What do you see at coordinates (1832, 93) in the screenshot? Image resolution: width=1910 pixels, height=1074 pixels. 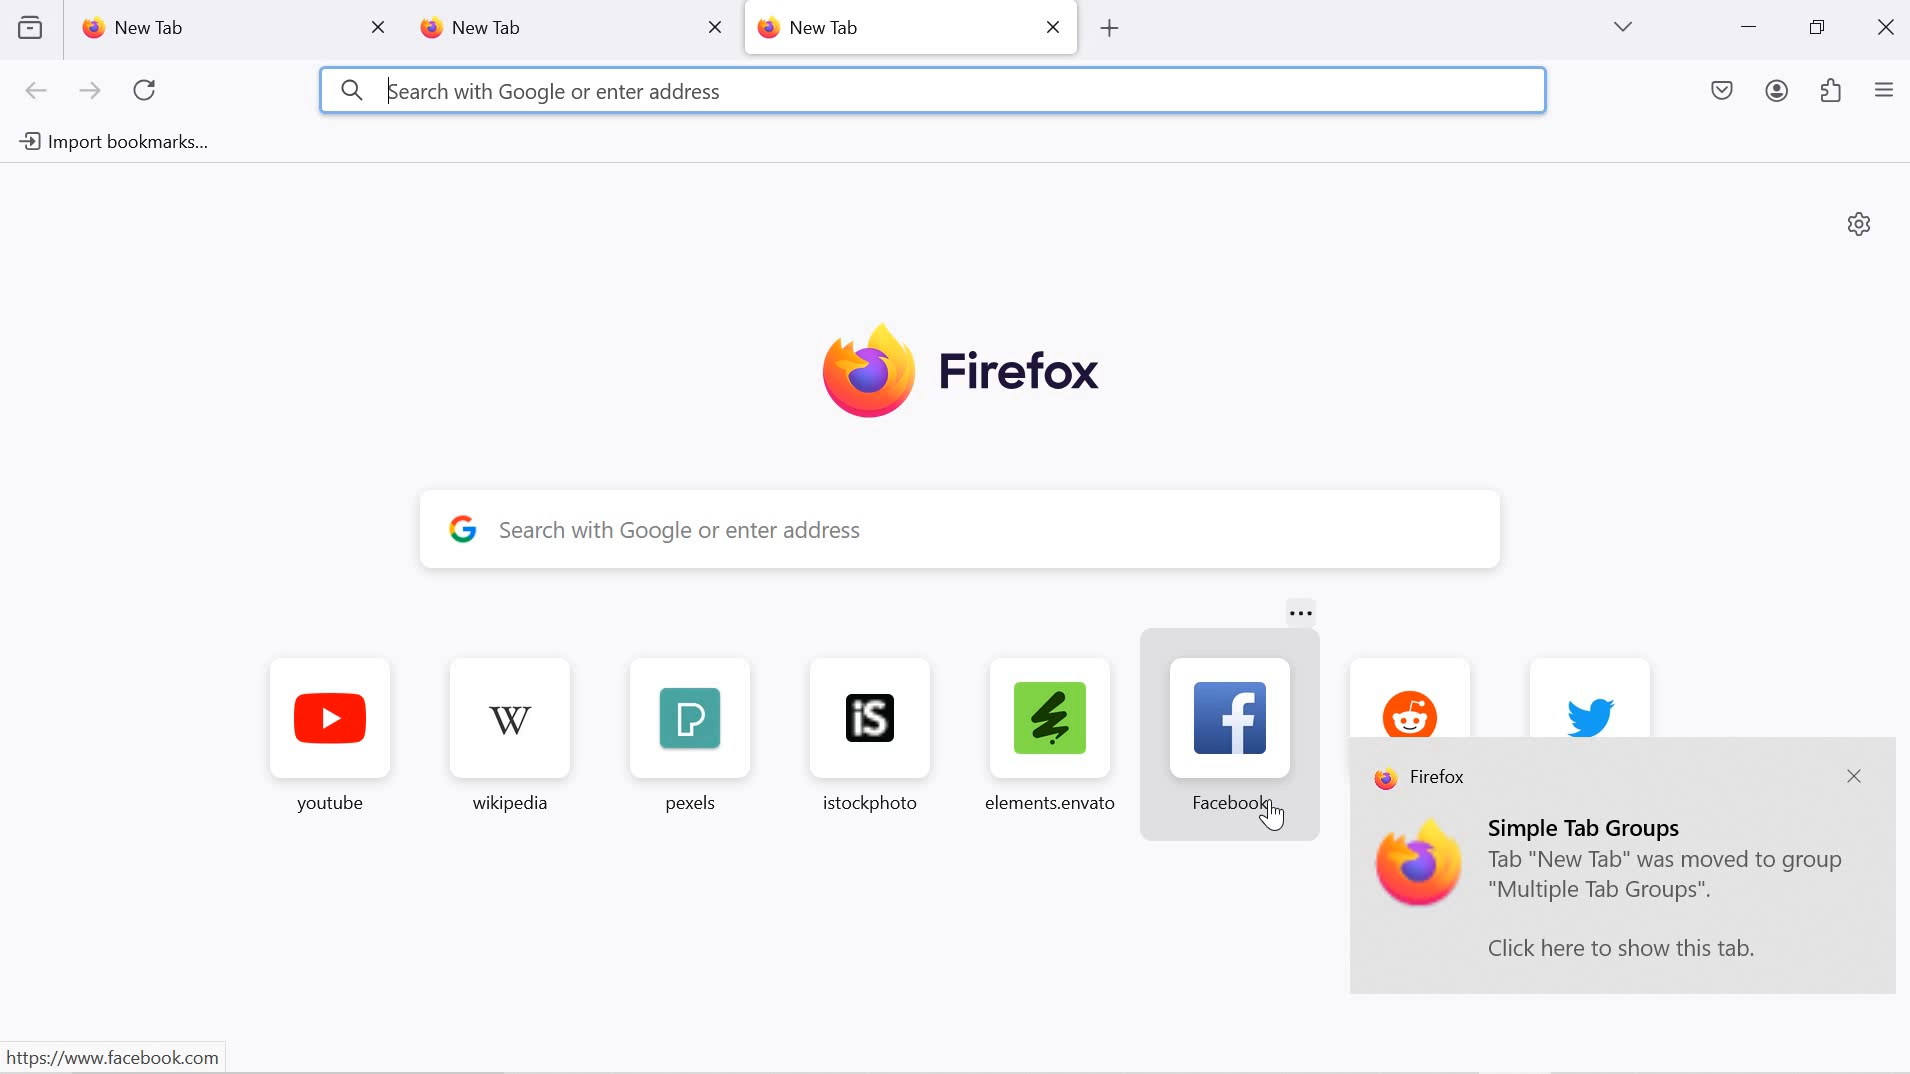 I see `extensions` at bounding box center [1832, 93].